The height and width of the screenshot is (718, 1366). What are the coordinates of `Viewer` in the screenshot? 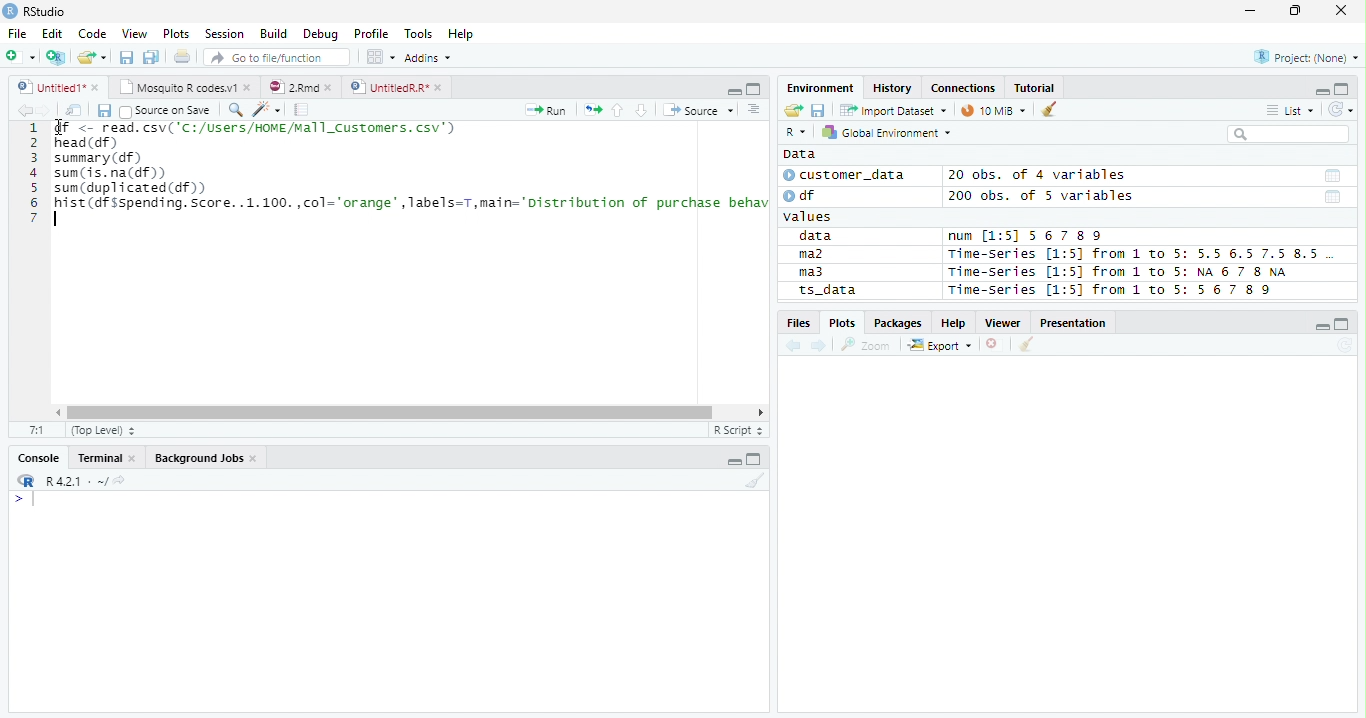 It's located at (1006, 323).